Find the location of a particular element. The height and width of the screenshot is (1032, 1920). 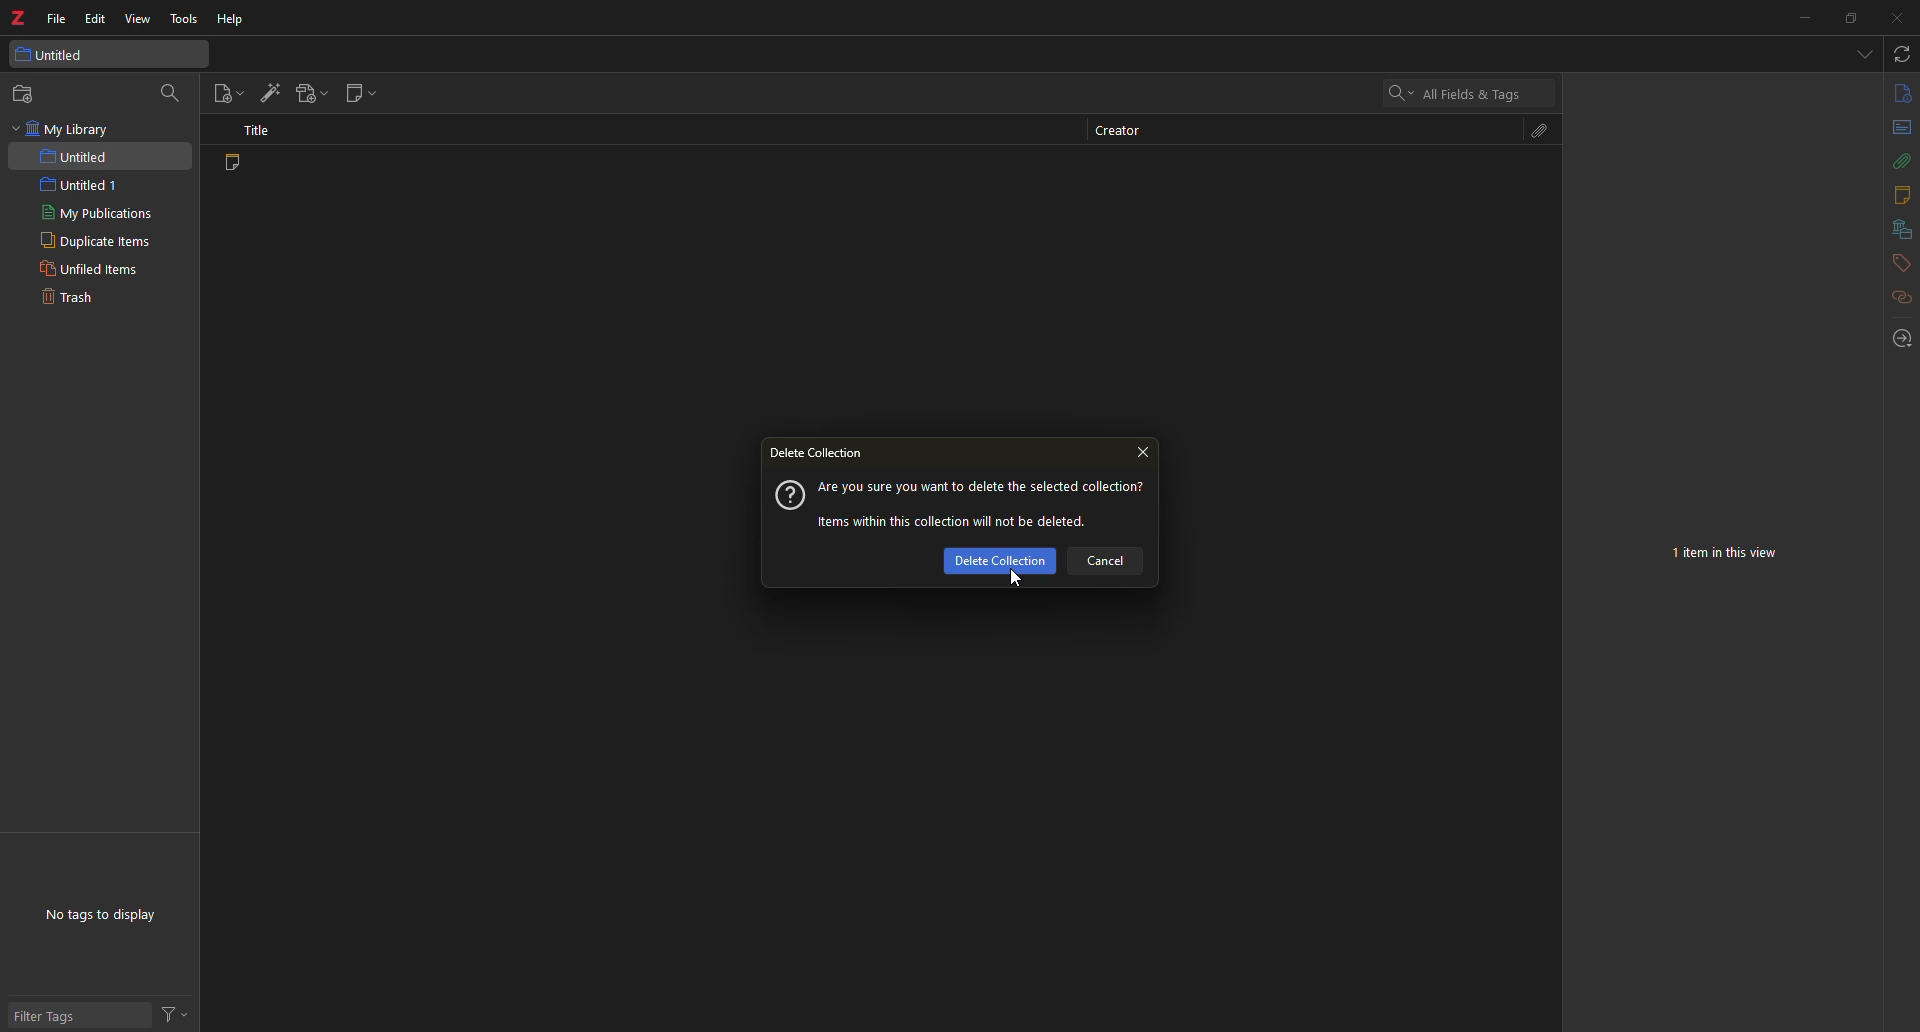

library is located at coordinates (1898, 229).